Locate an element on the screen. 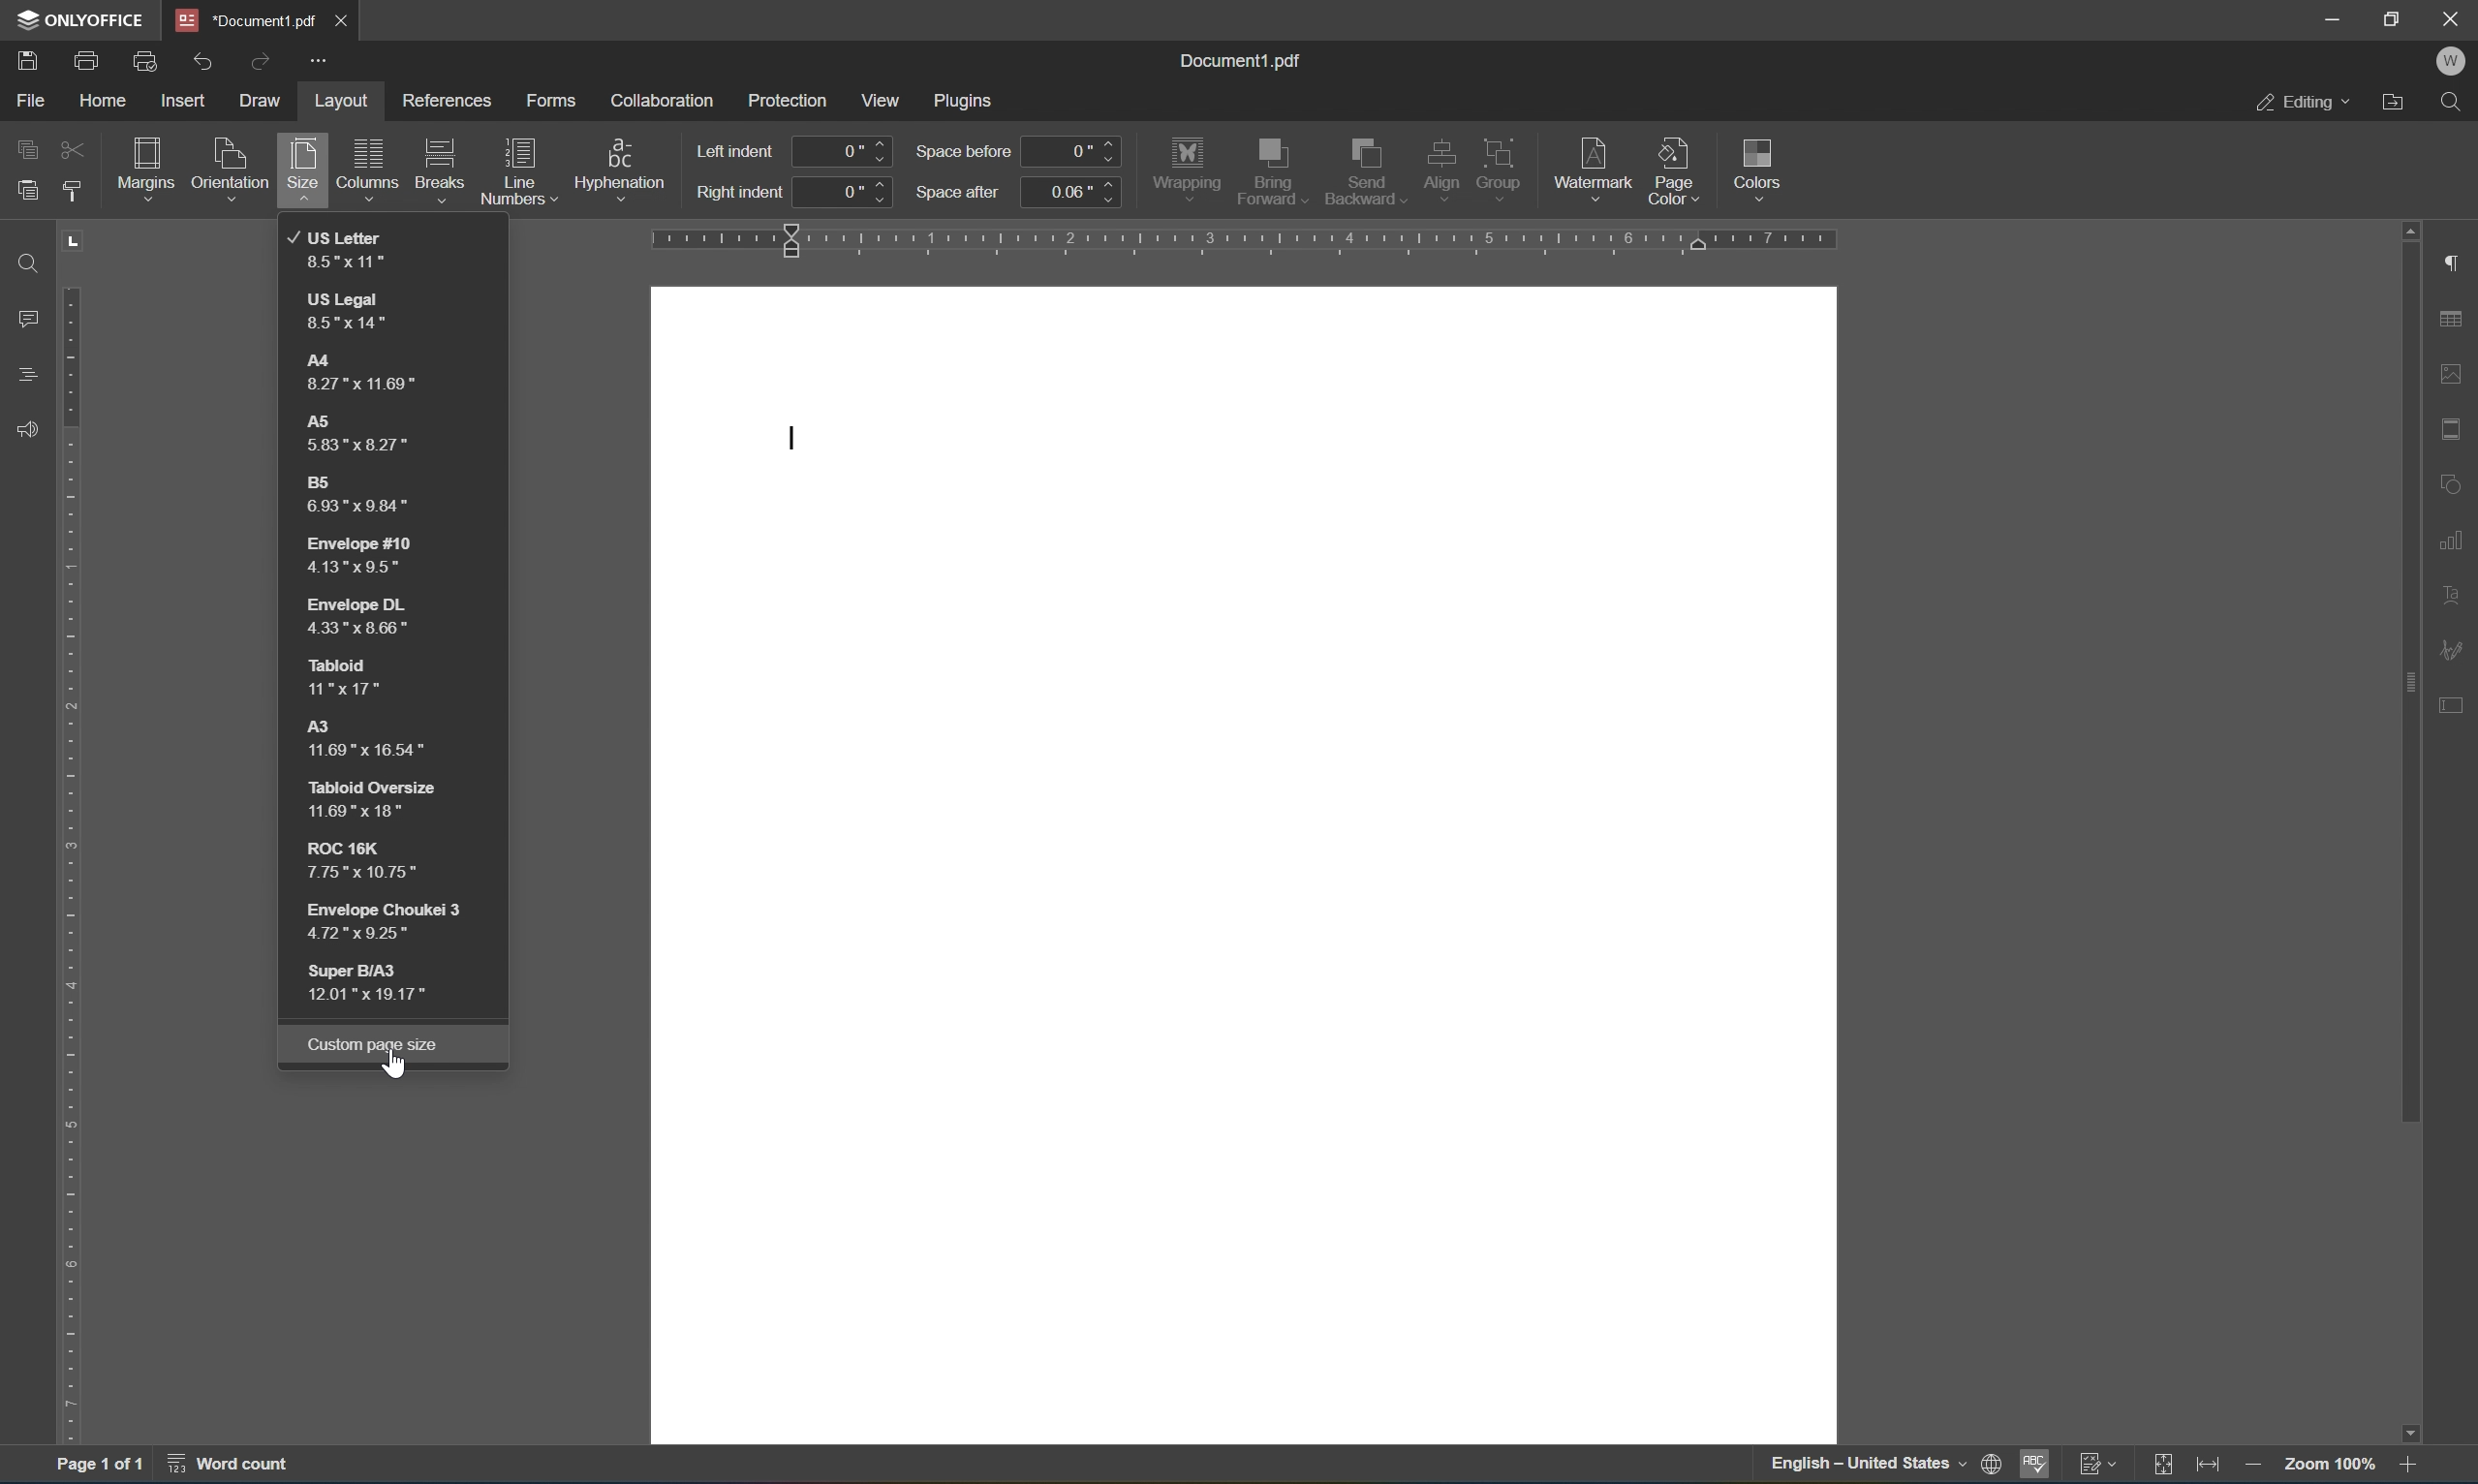 The width and height of the screenshot is (2478, 1484). A5 is located at coordinates (359, 435).